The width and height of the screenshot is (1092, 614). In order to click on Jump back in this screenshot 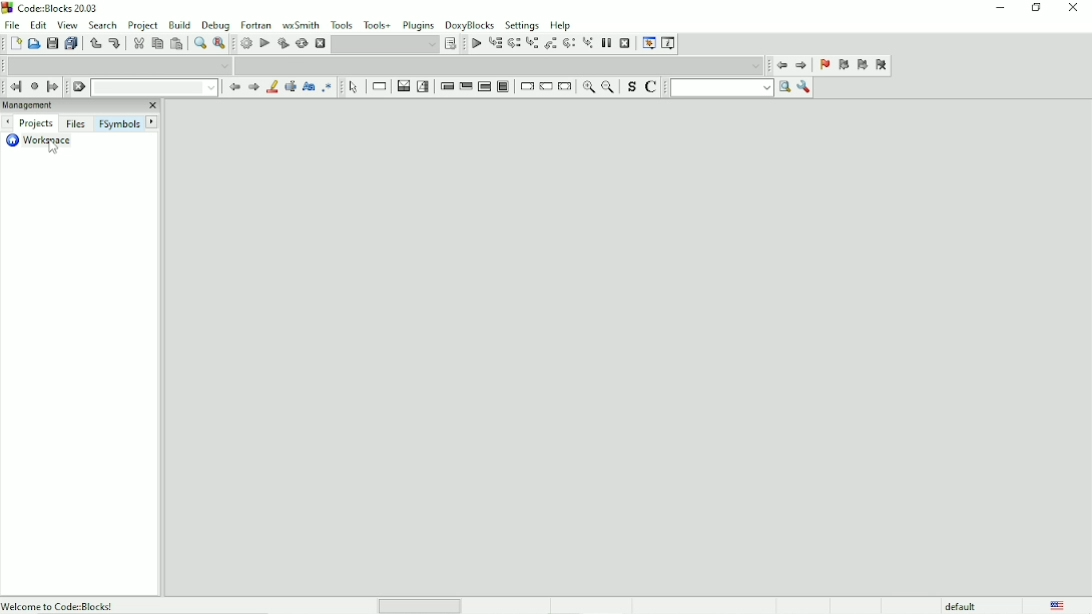, I will do `click(780, 65)`.